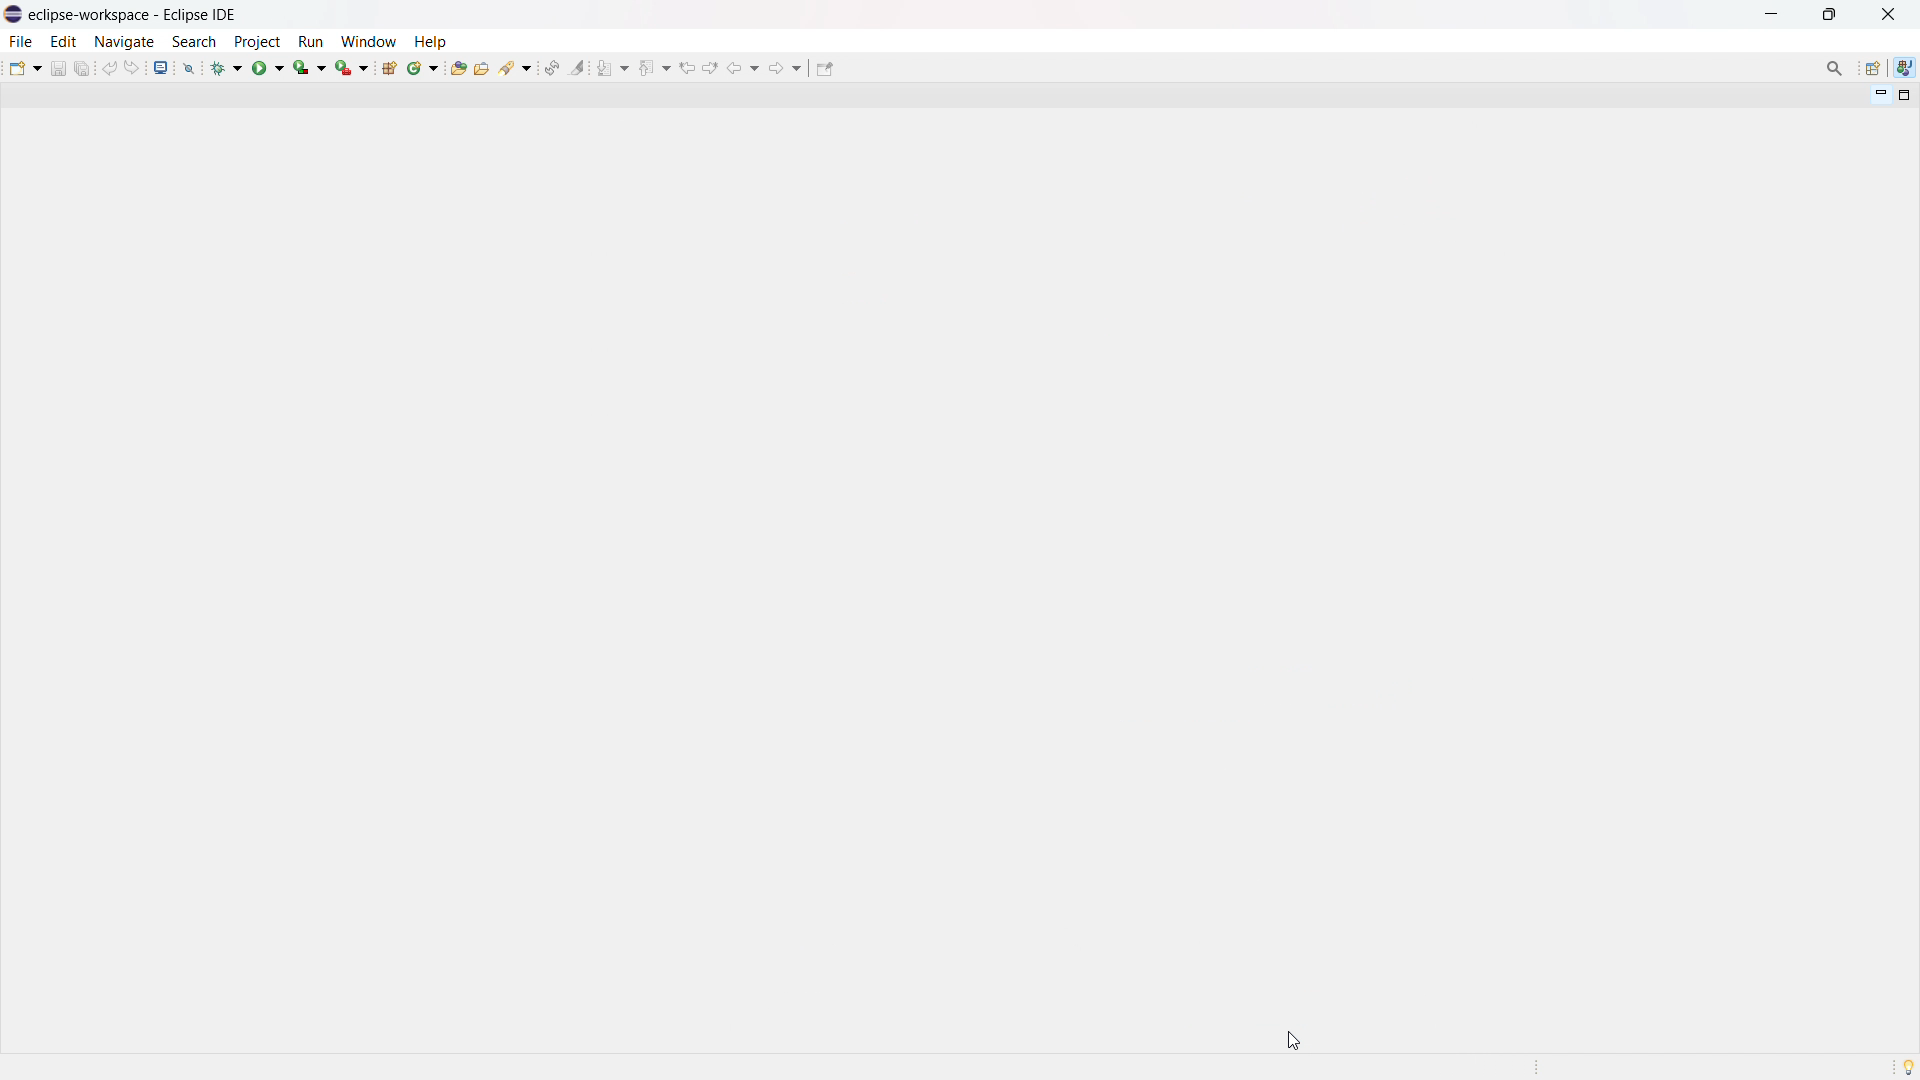  Describe the element at coordinates (160, 68) in the screenshot. I see `open console` at that location.